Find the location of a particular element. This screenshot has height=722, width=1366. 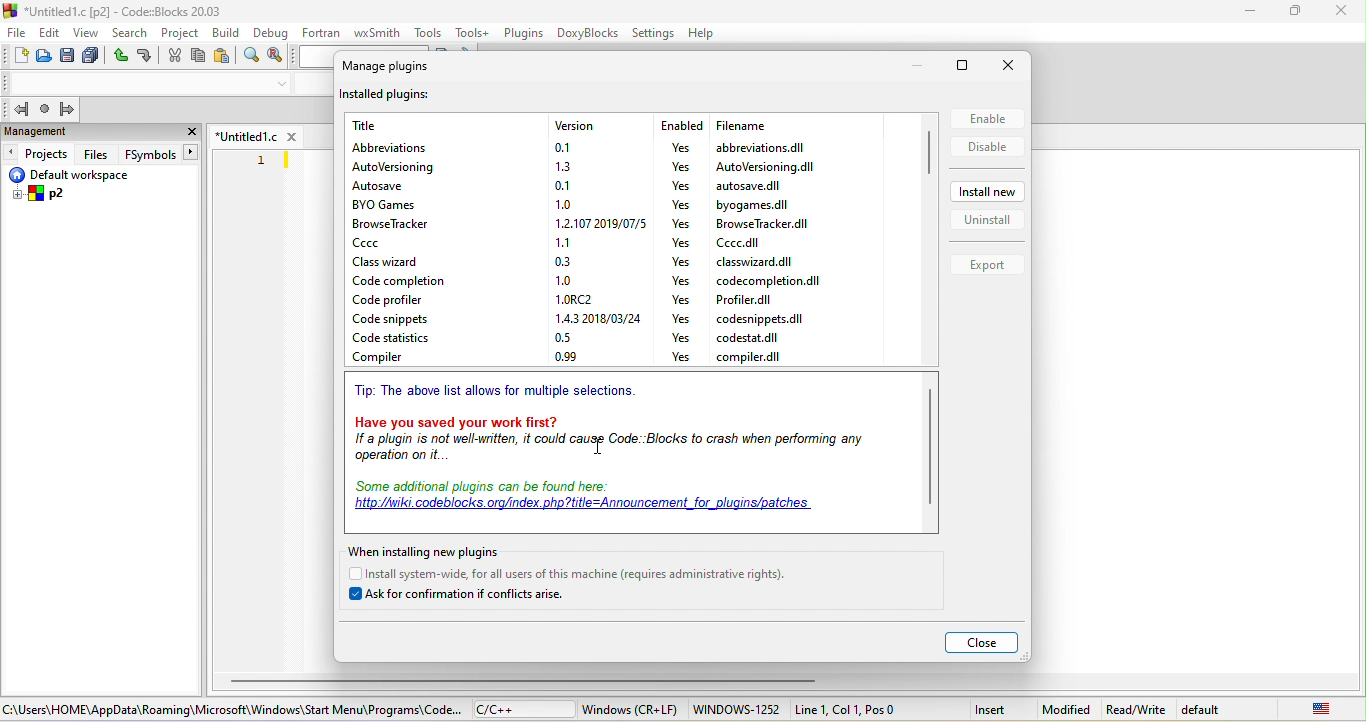

files is located at coordinates (96, 154).